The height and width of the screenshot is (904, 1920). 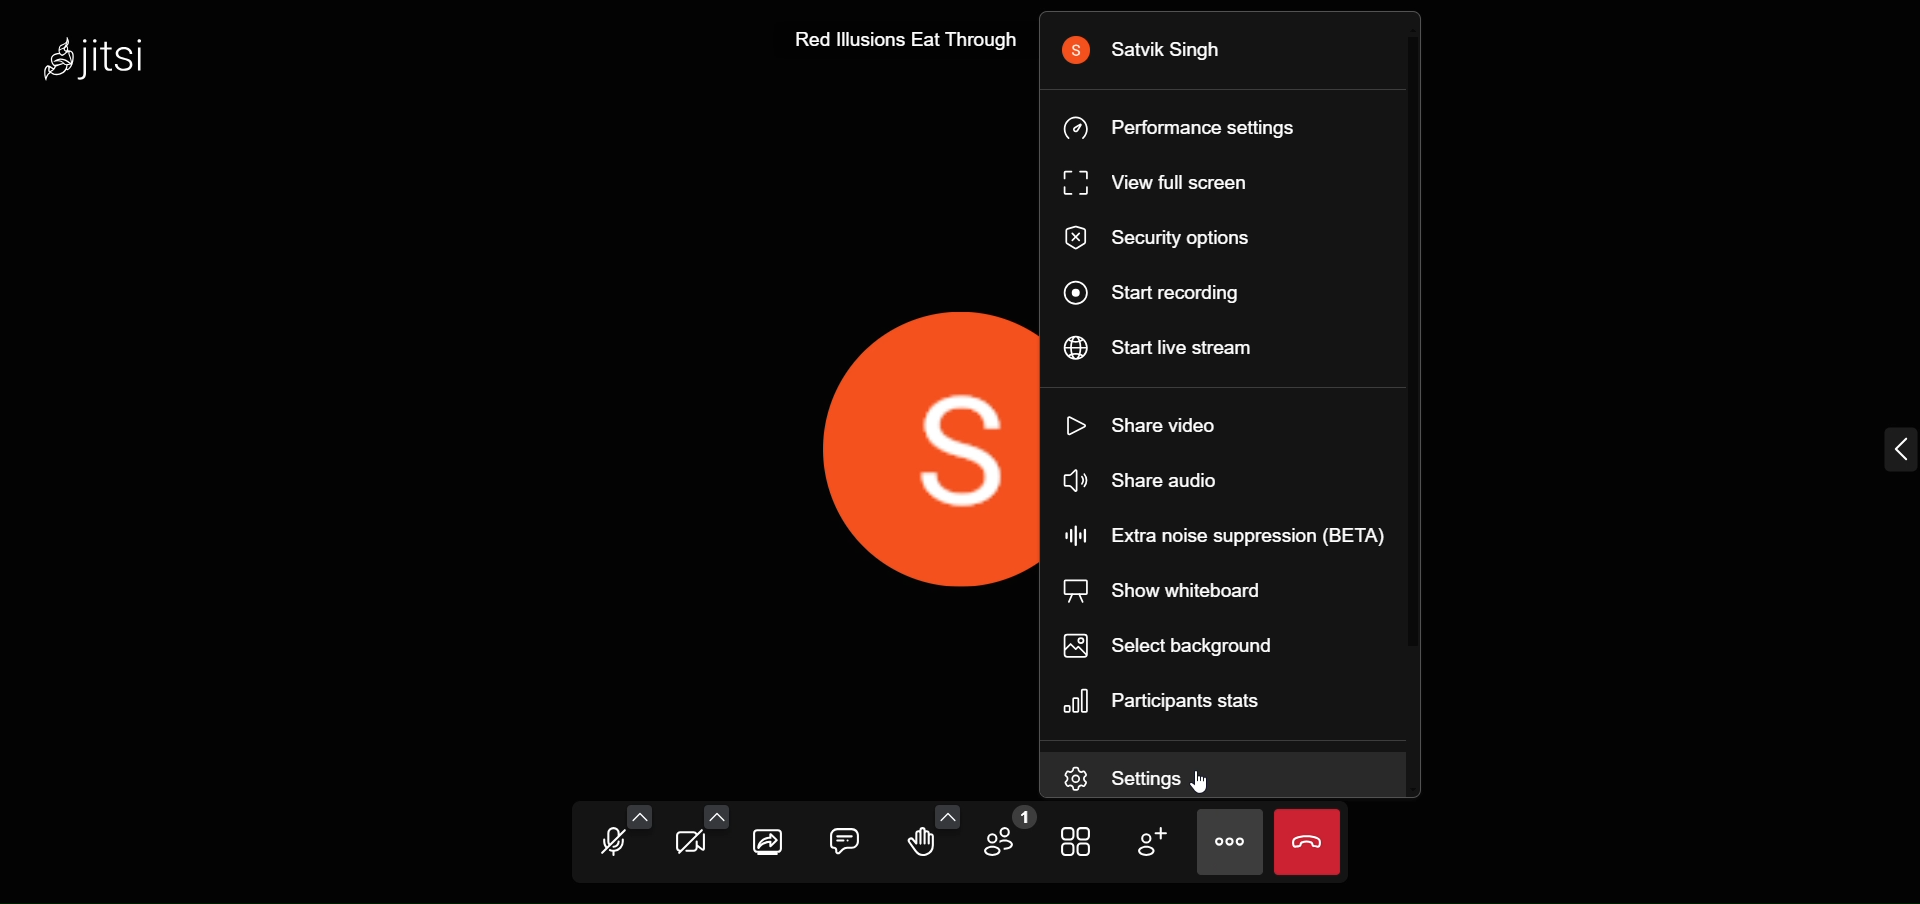 I want to click on Red lllusions Eat Through, so click(x=904, y=41).